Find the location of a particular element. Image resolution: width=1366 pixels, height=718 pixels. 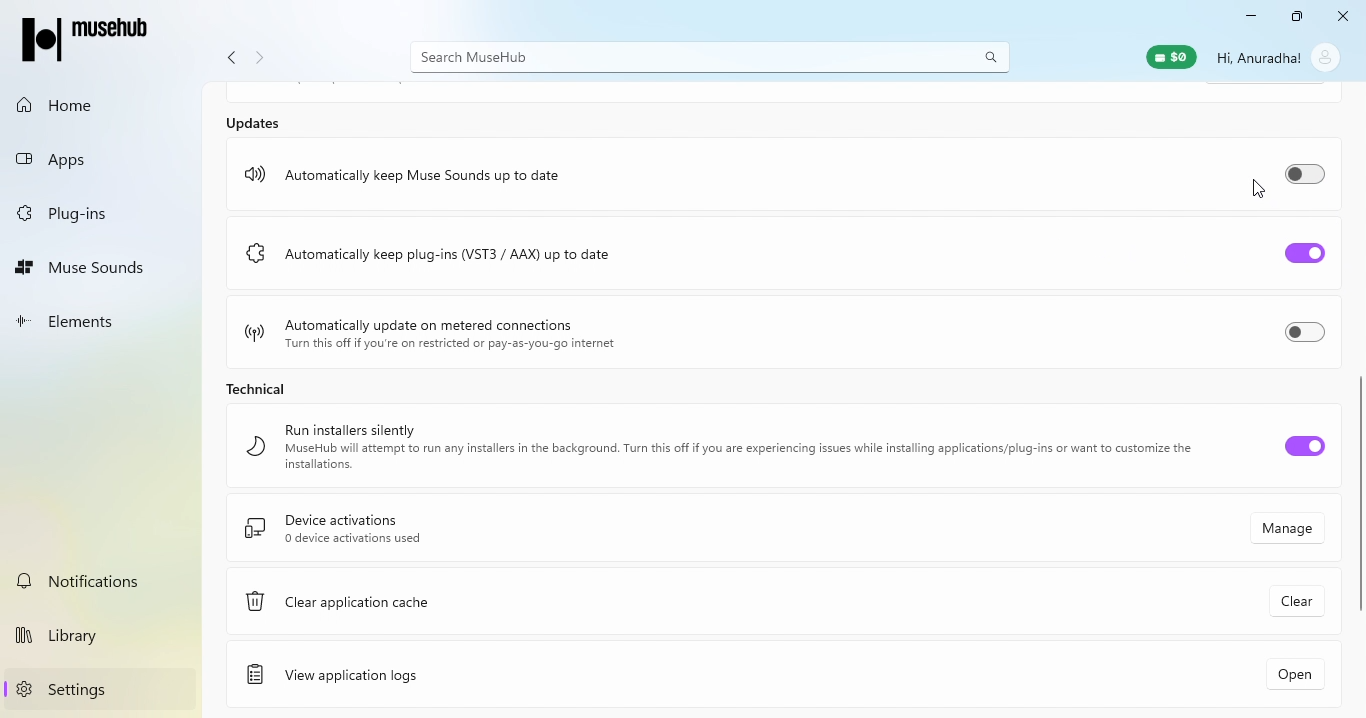

Plug-ins is located at coordinates (91, 212).